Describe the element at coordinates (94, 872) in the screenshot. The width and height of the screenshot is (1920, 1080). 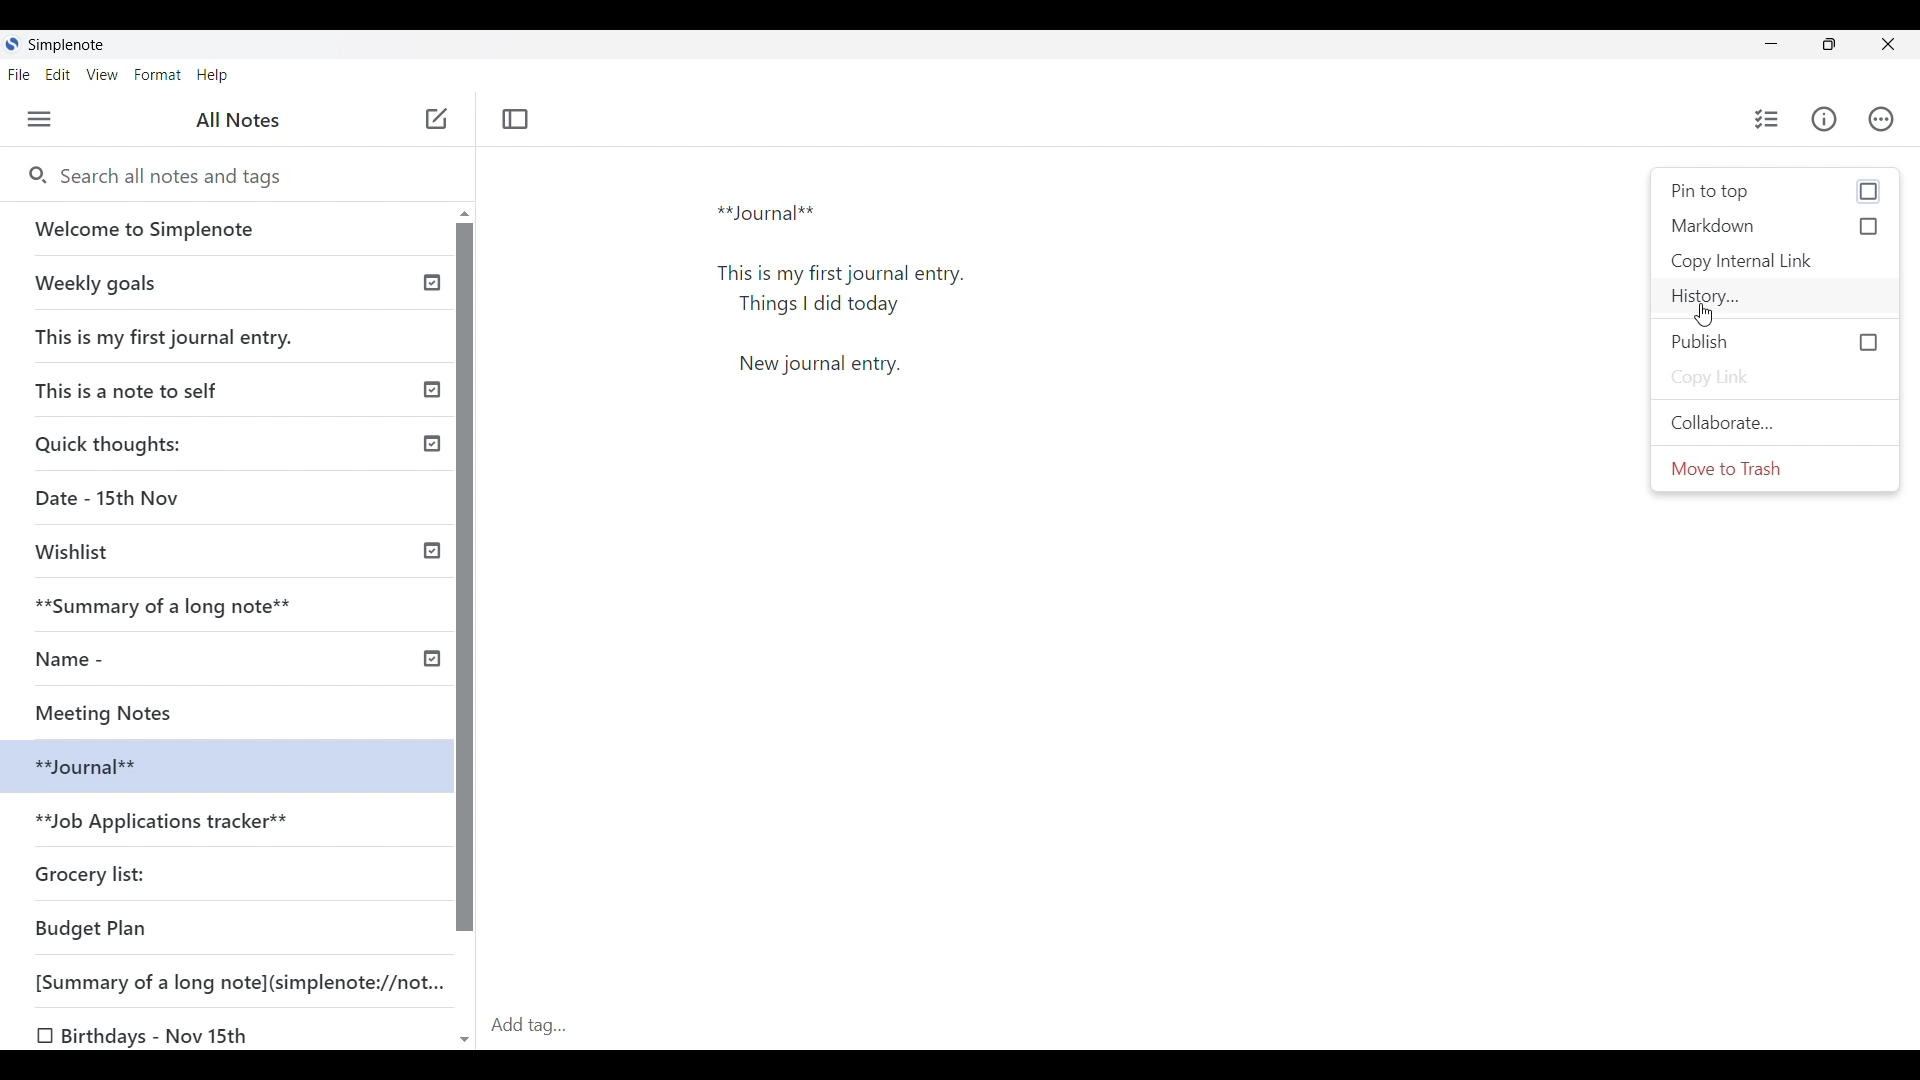
I see `Grocery list:` at that location.